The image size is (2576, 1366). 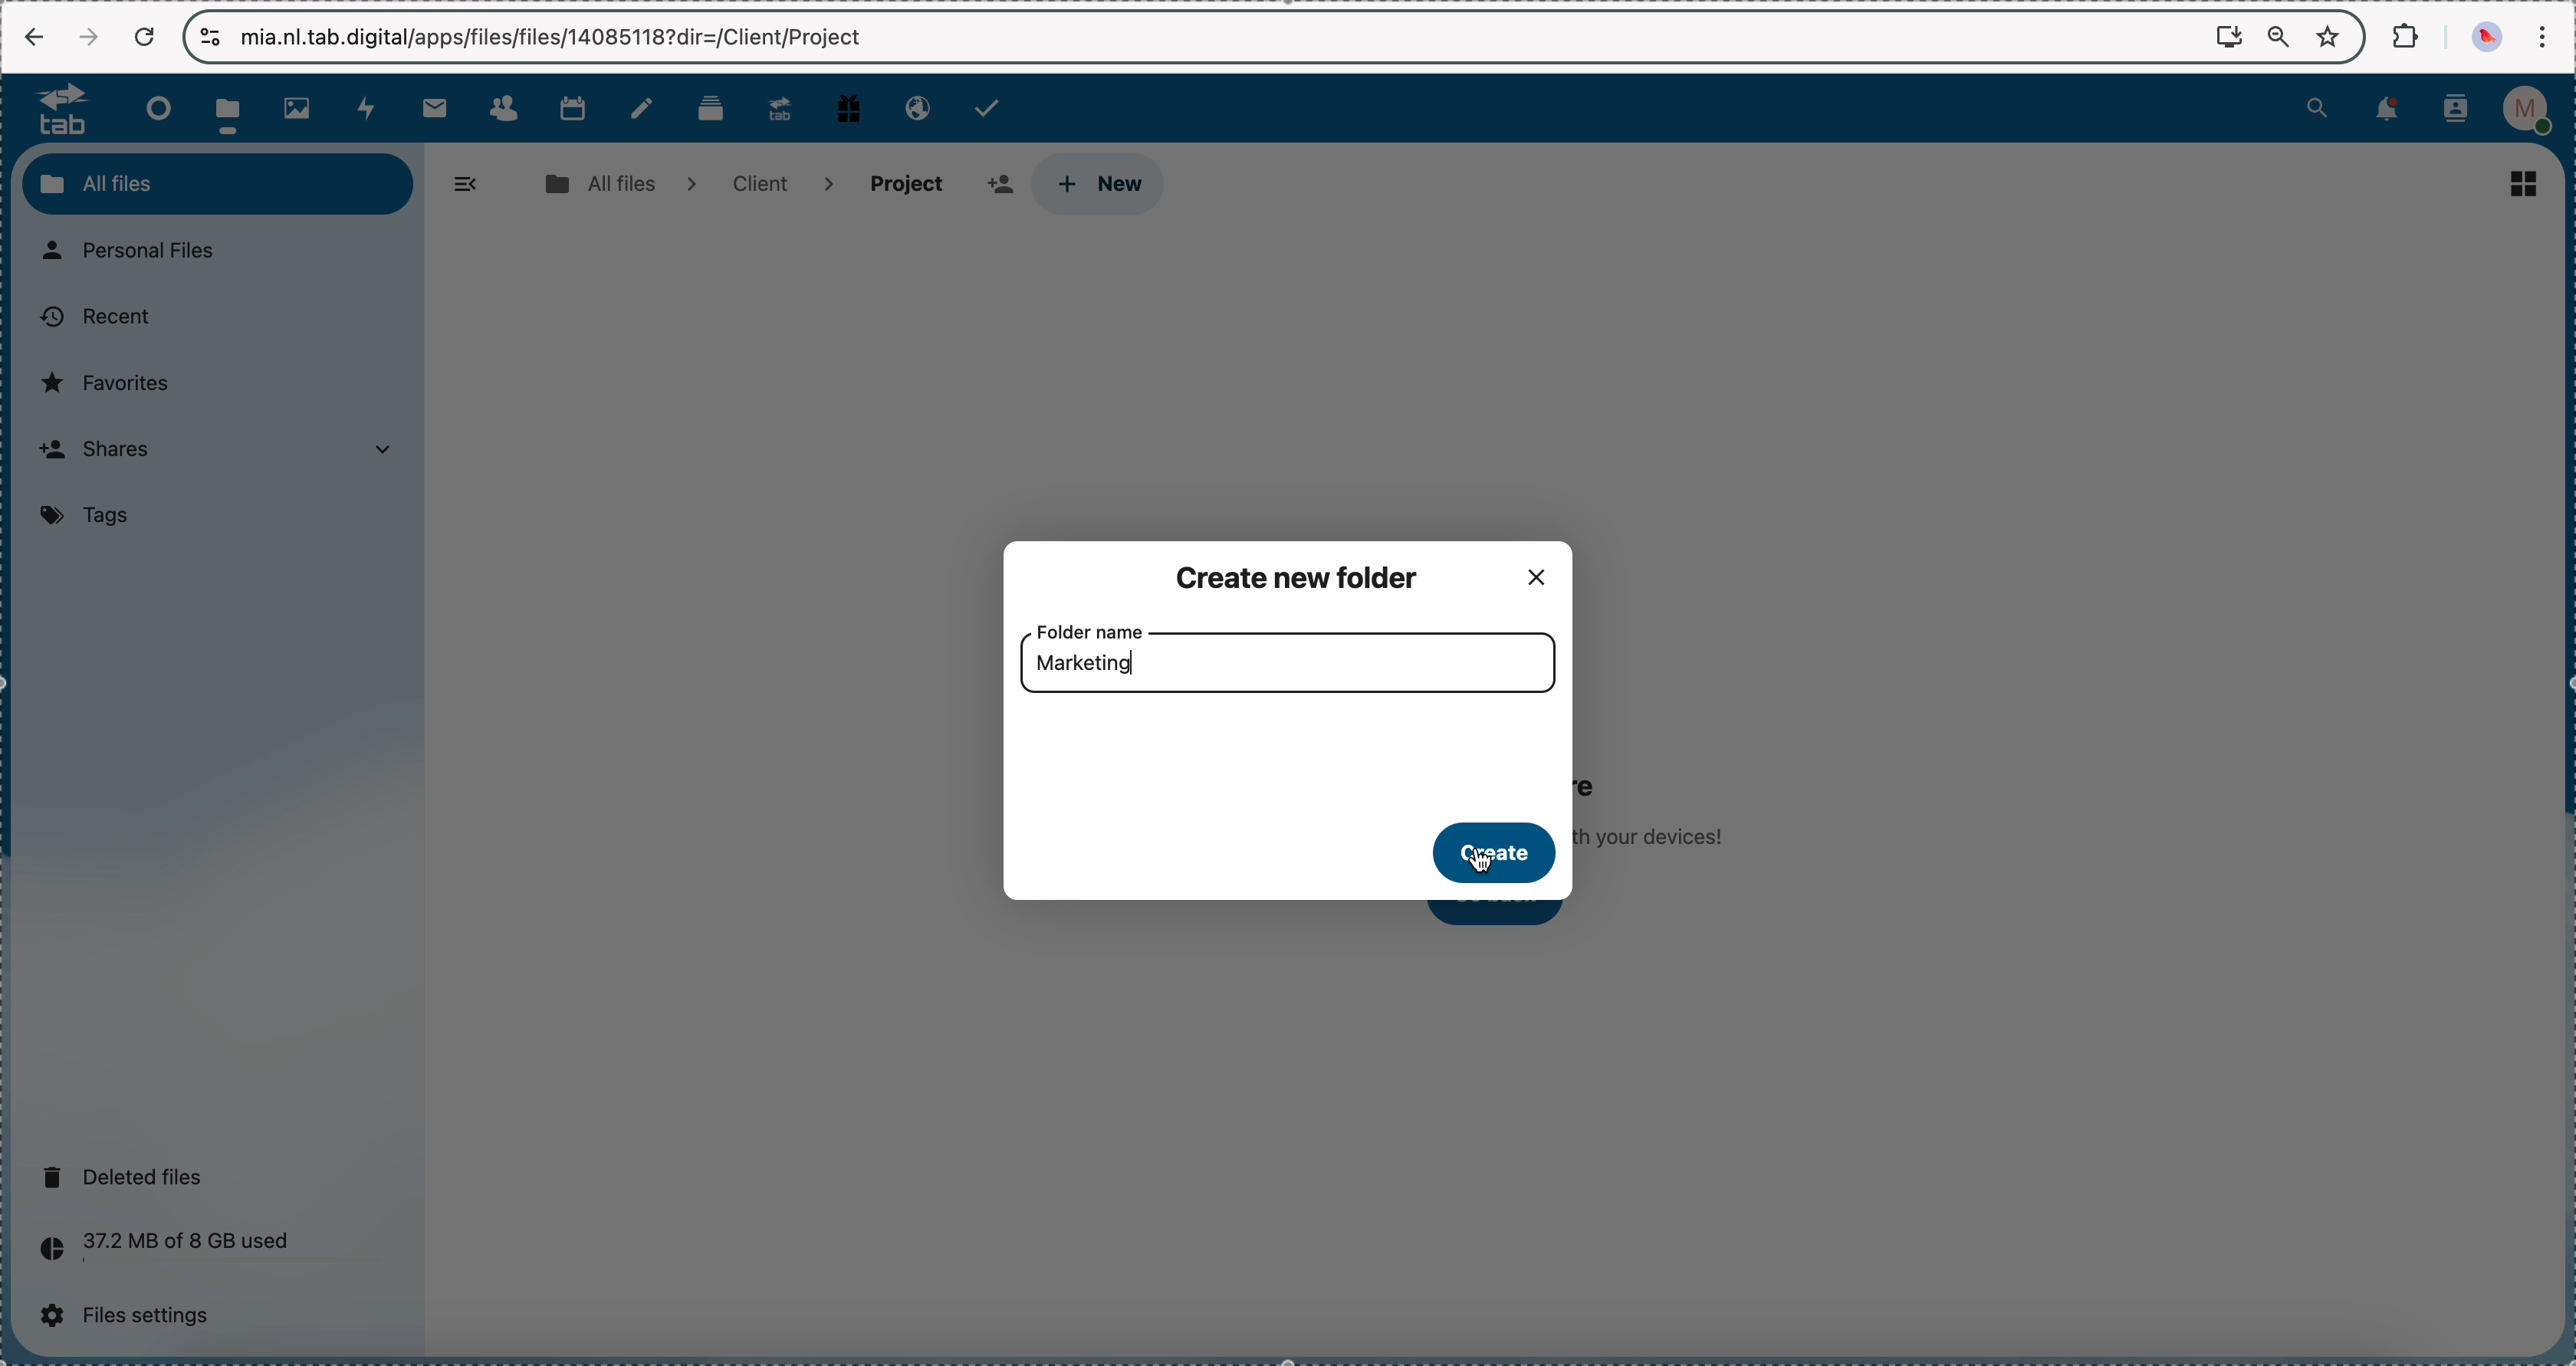 I want to click on click on create button, so click(x=1494, y=852).